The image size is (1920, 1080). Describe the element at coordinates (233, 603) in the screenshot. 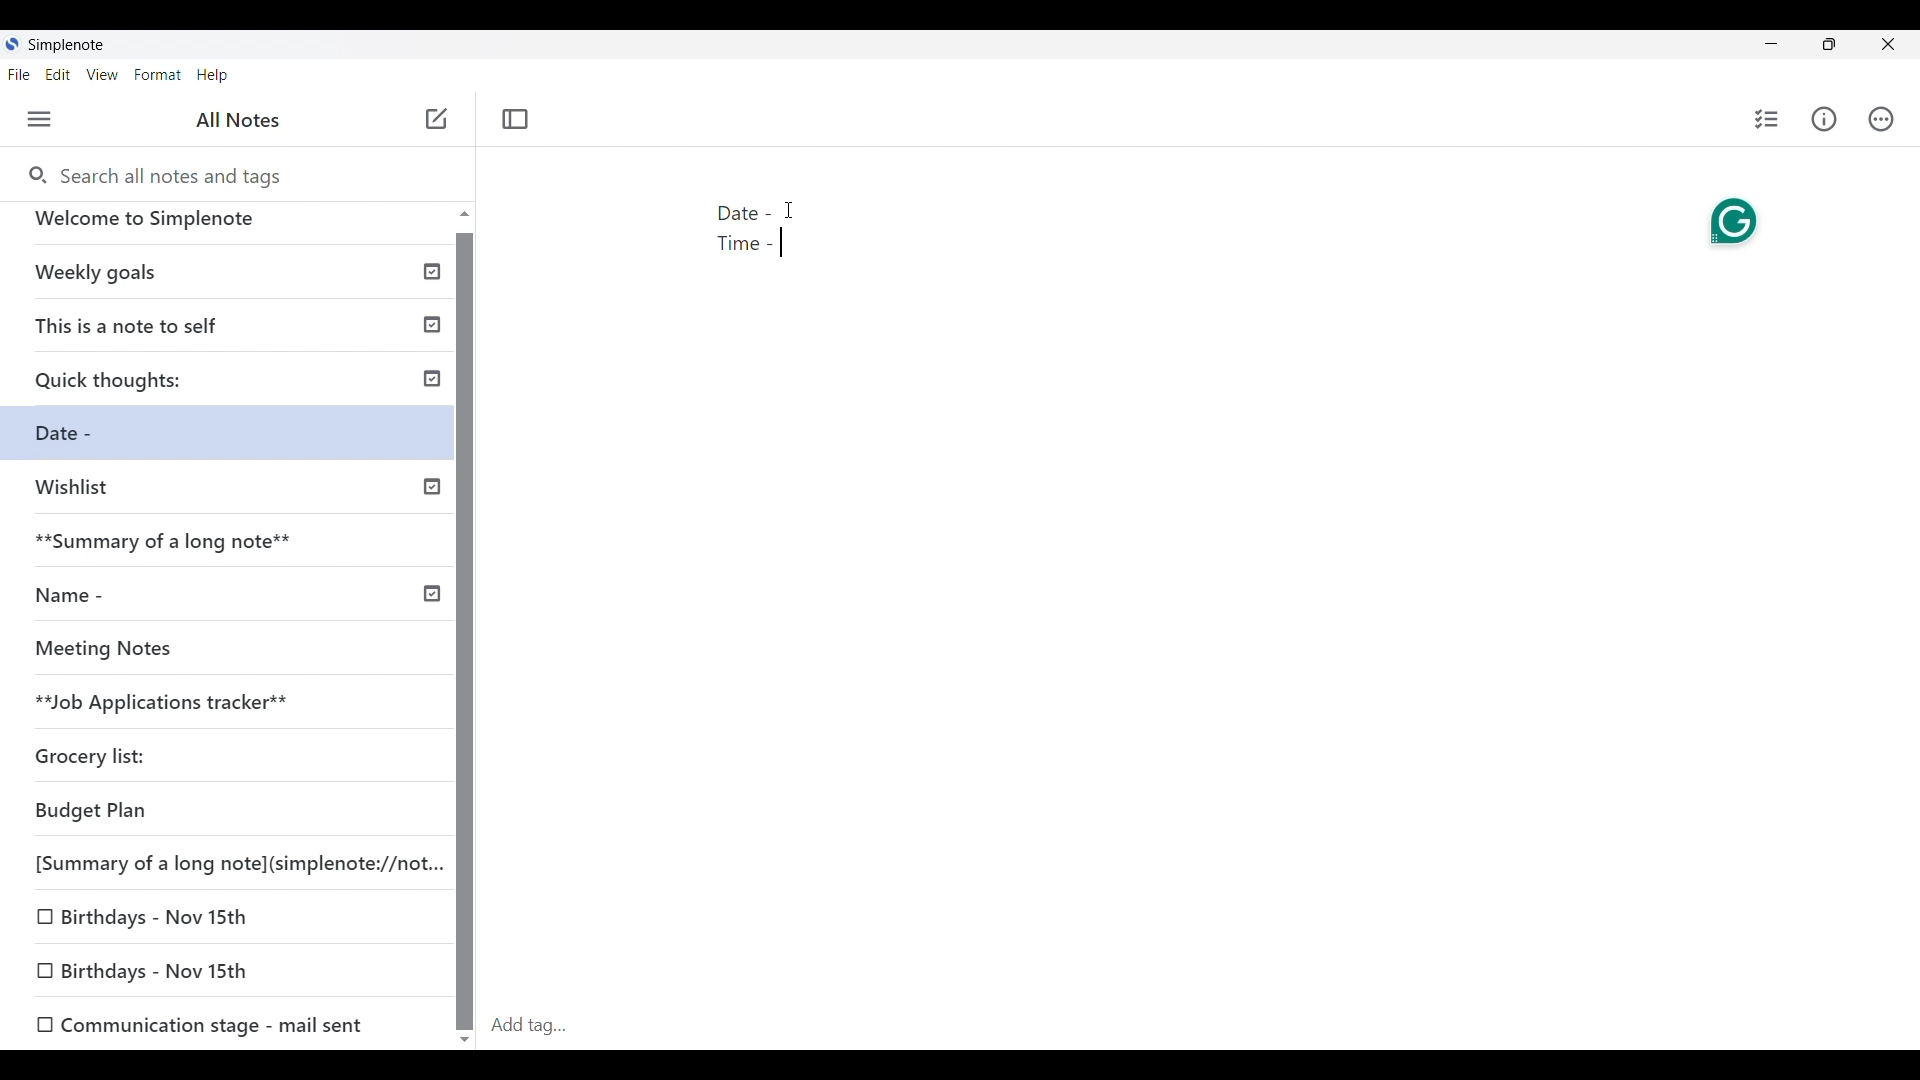

I see `Published note indicated by check icon` at that location.